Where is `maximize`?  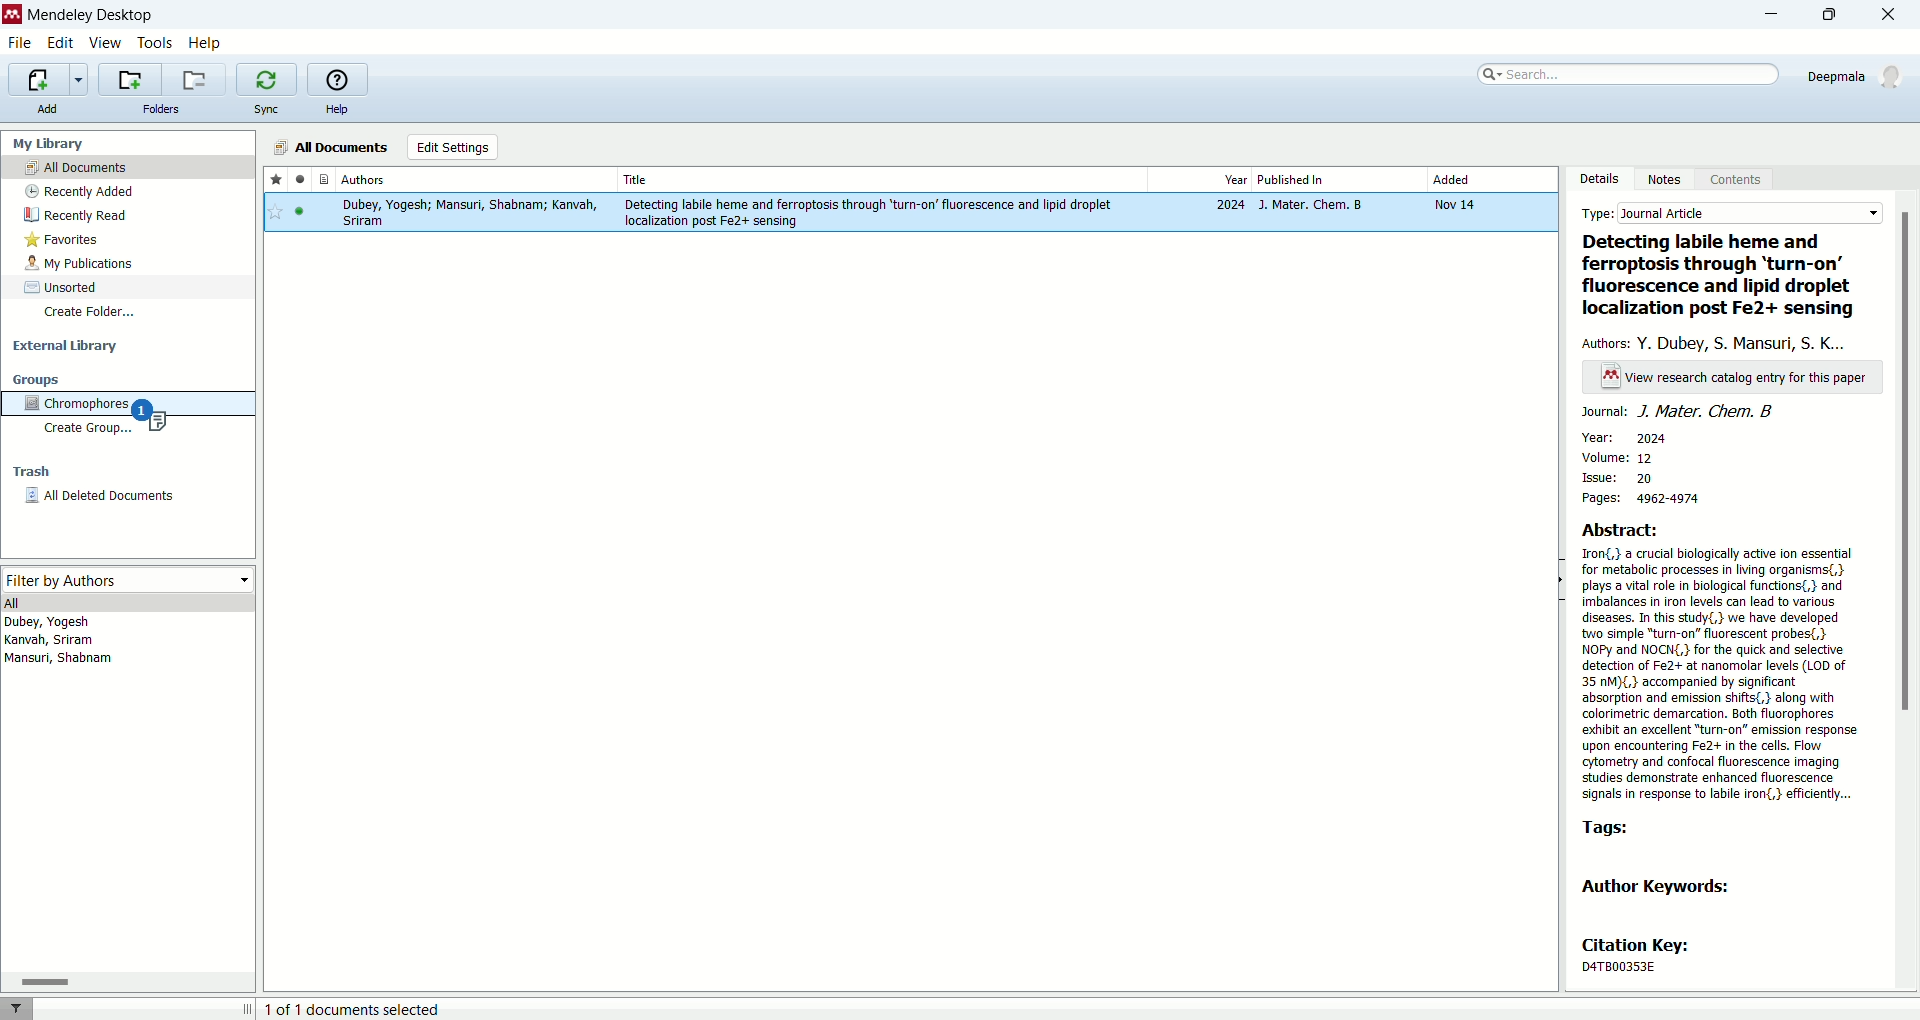 maximize is located at coordinates (1831, 14).